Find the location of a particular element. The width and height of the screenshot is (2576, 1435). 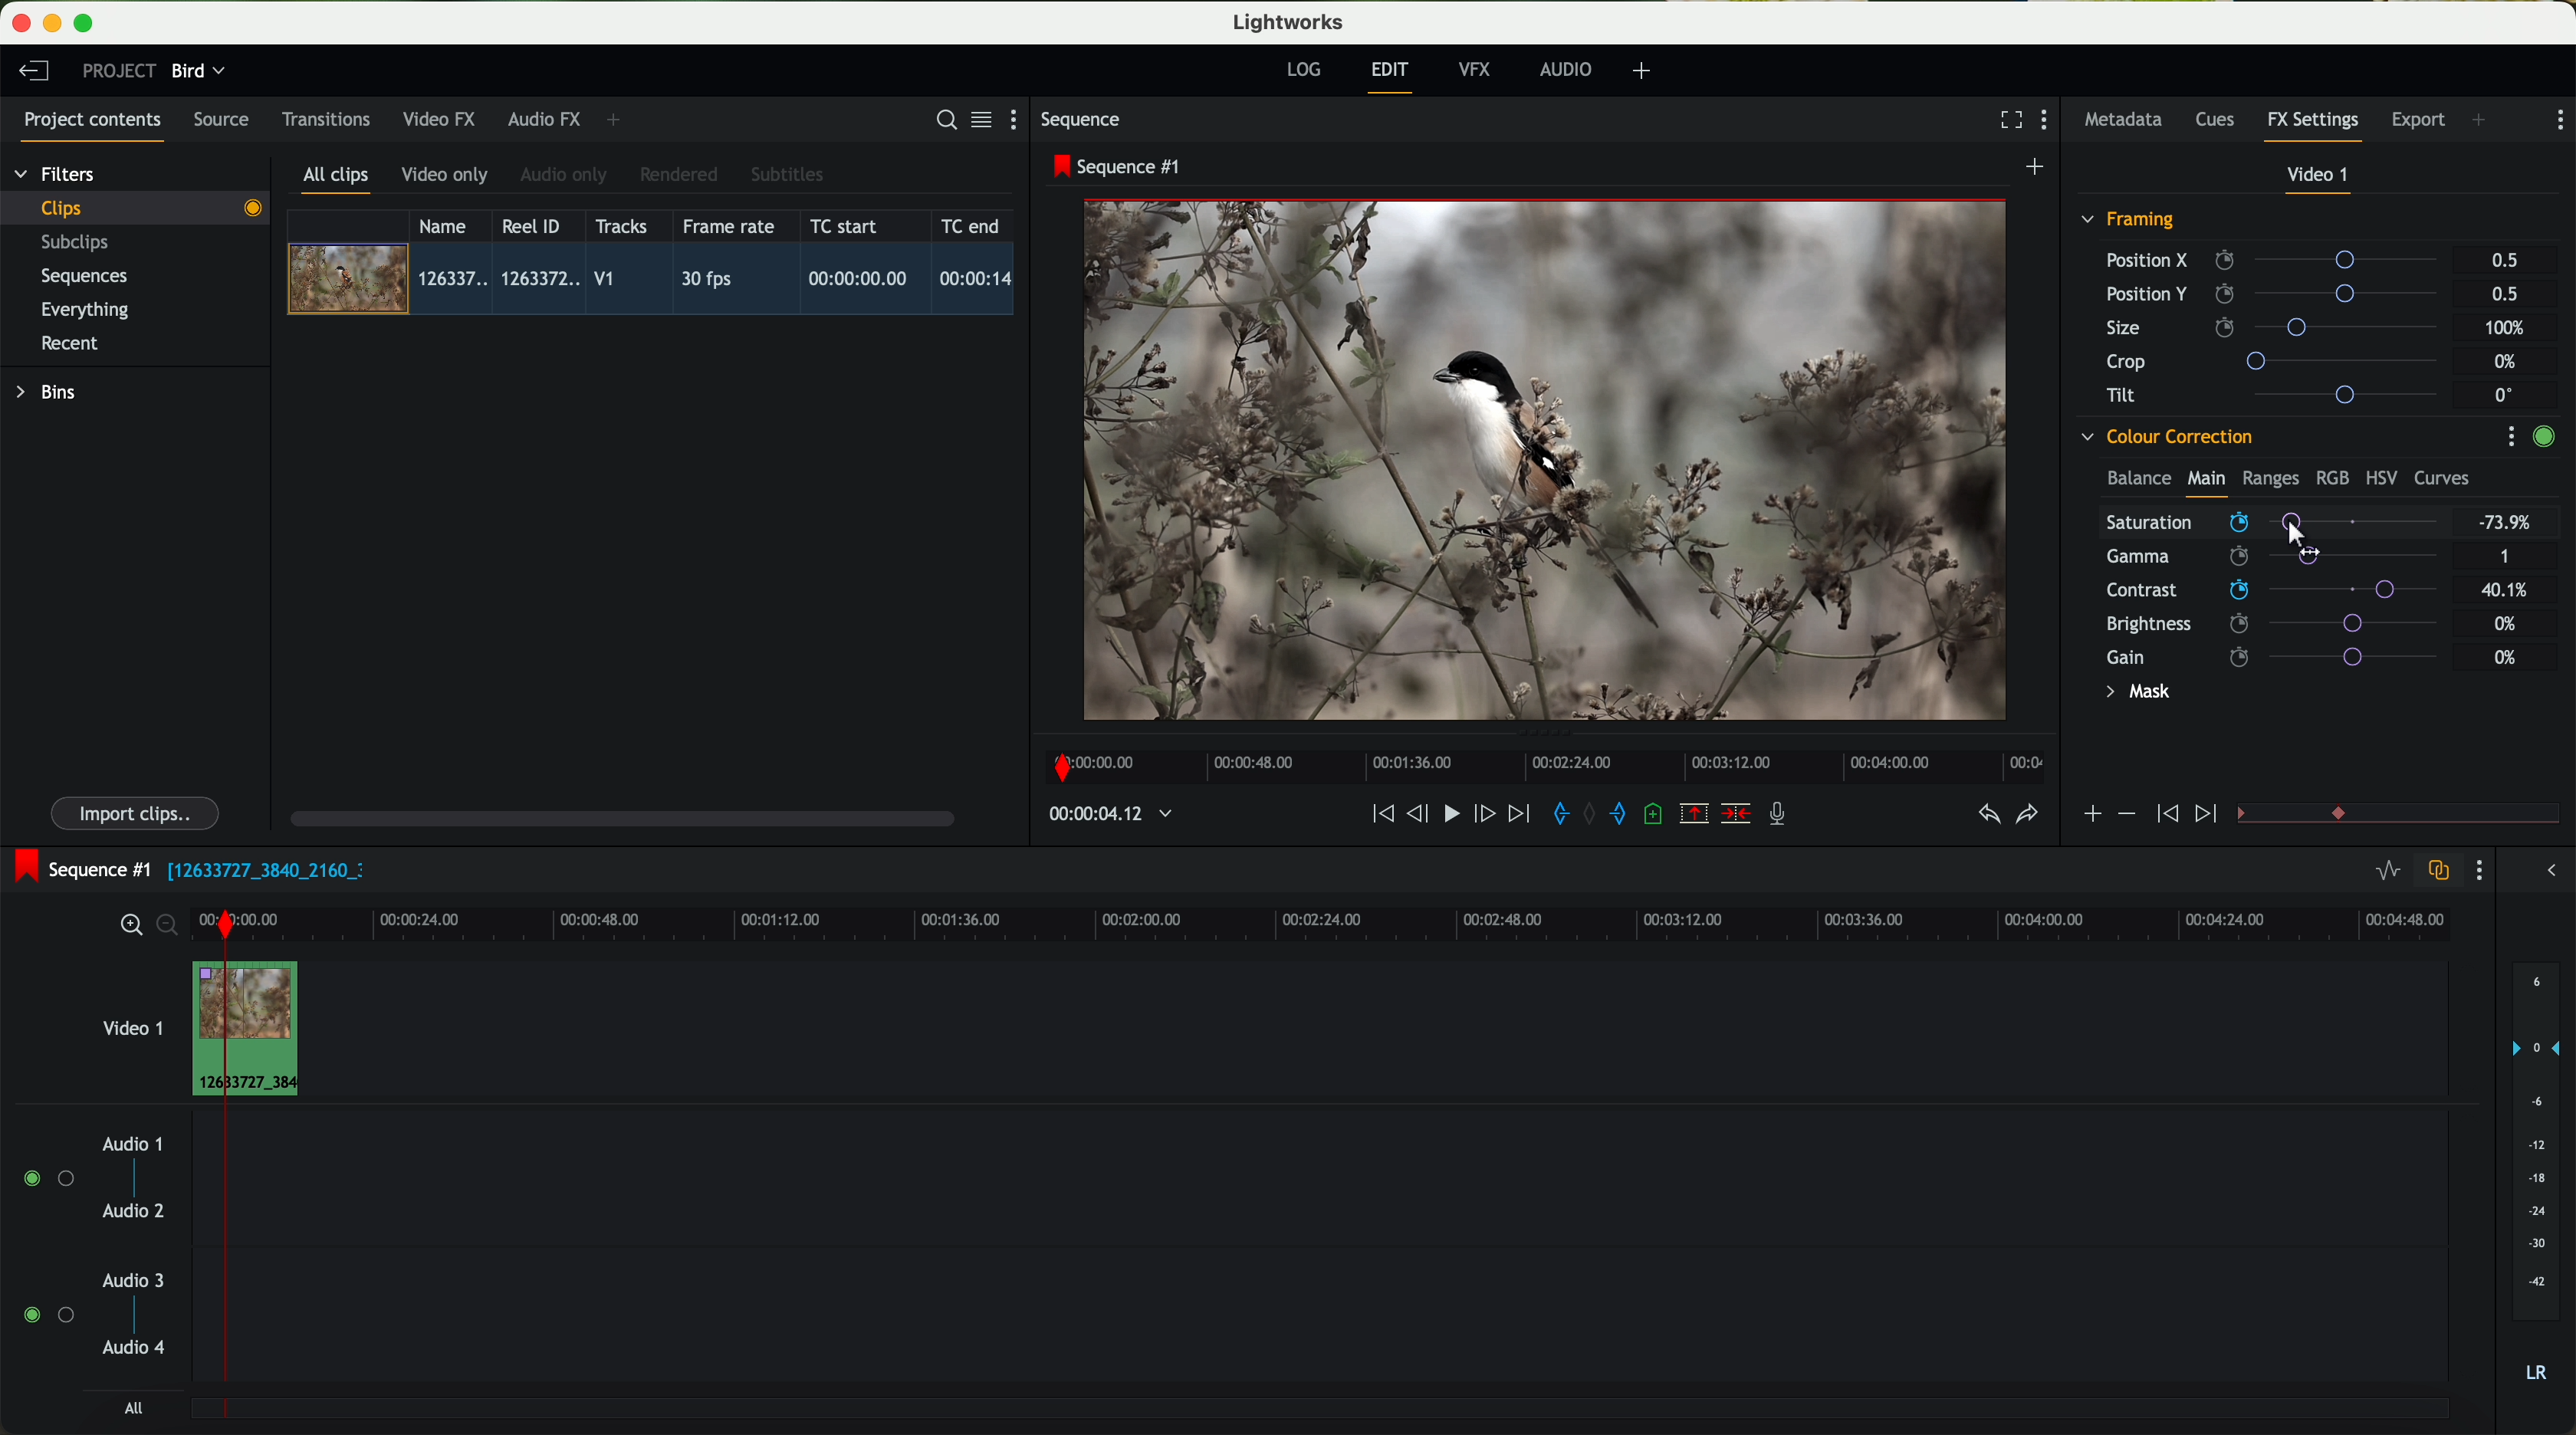

everything is located at coordinates (86, 310).